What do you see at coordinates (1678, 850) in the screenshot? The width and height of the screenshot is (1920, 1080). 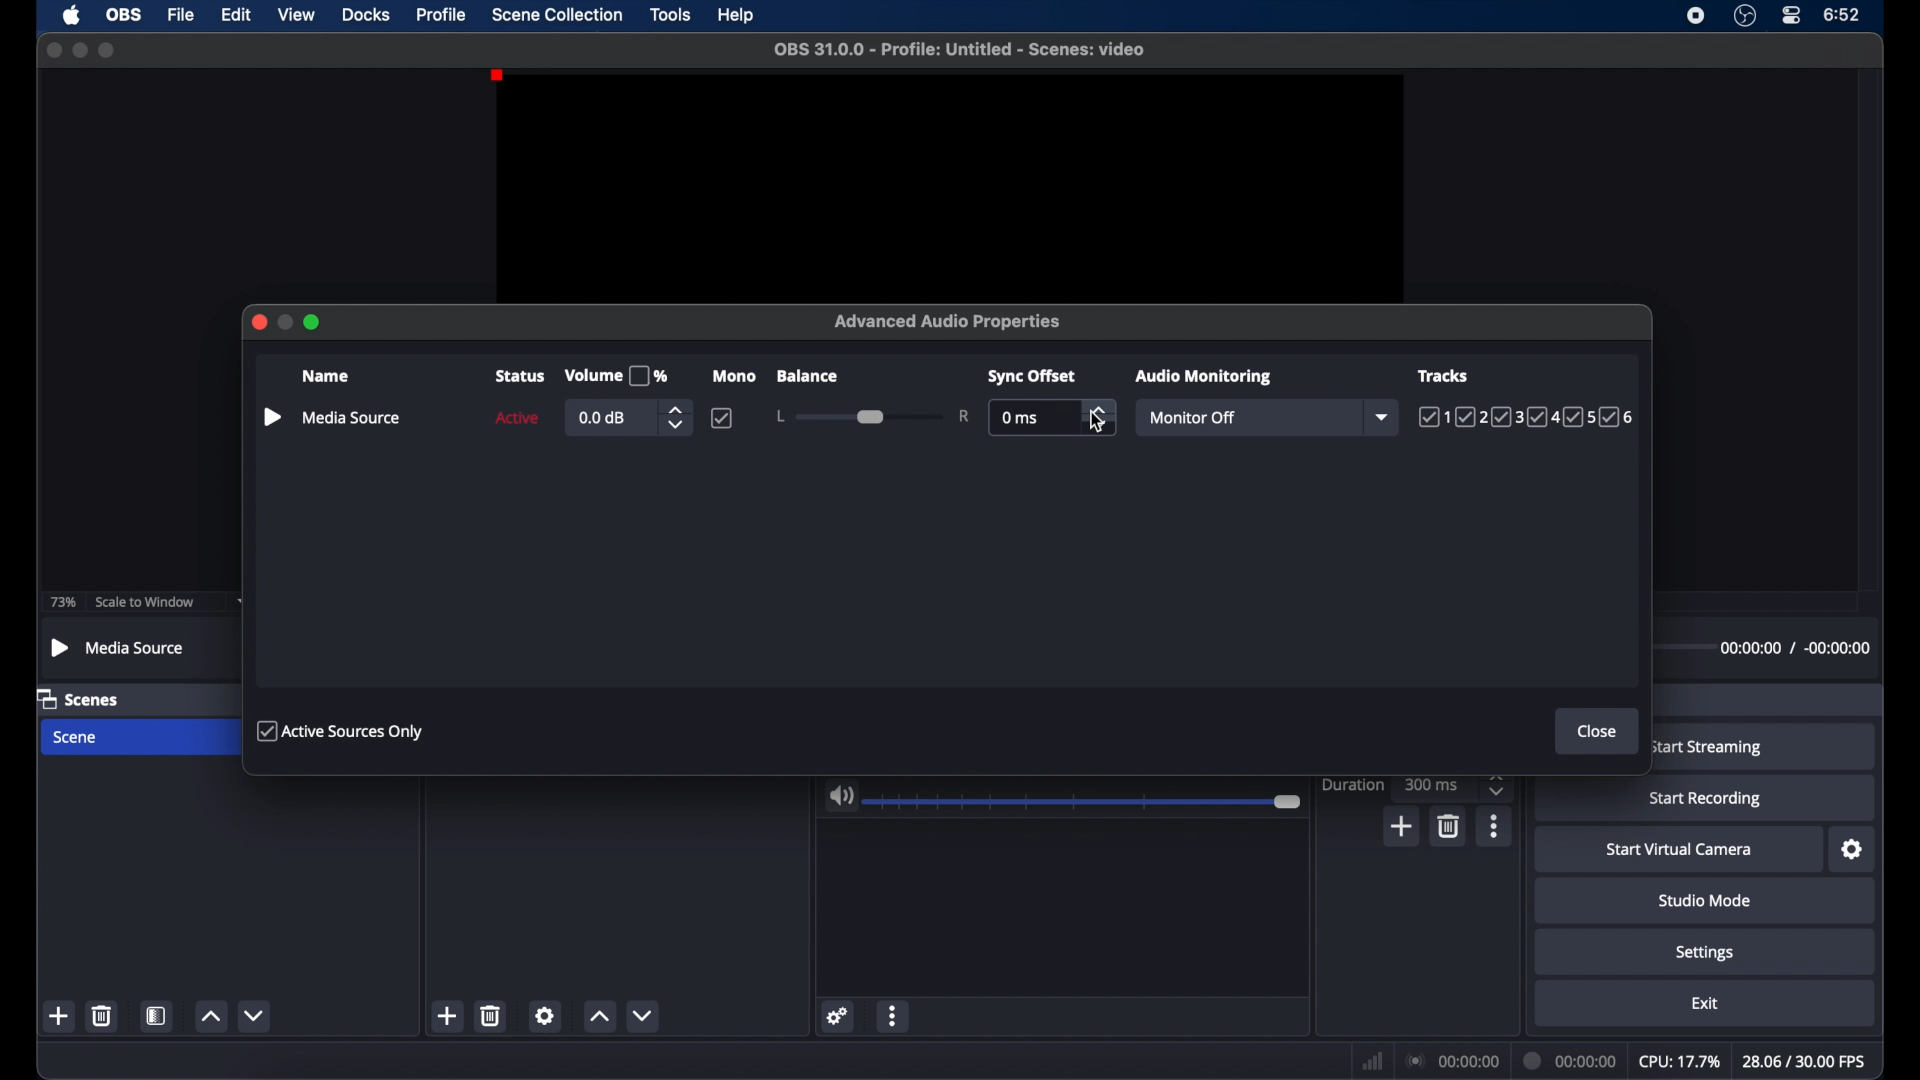 I see `startvirtual camera` at bounding box center [1678, 850].